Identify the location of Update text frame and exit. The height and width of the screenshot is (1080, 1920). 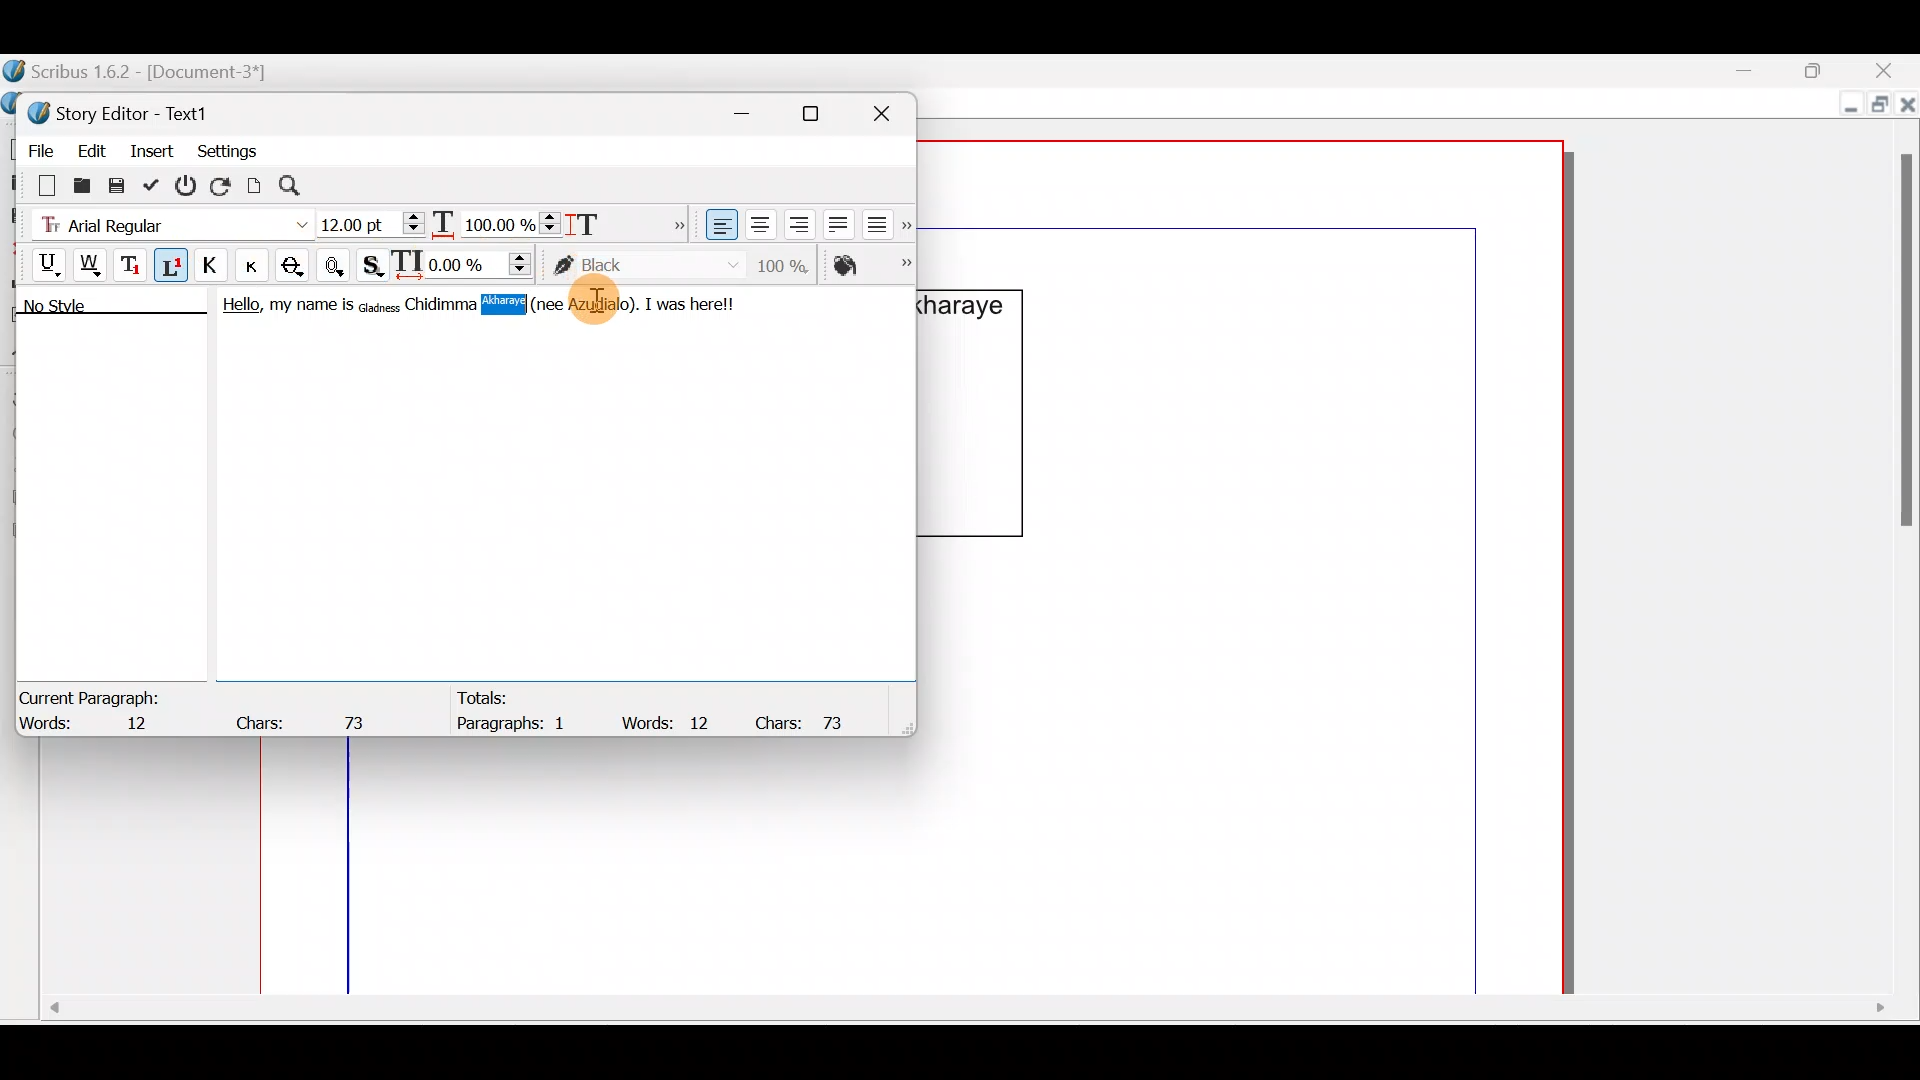
(155, 182).